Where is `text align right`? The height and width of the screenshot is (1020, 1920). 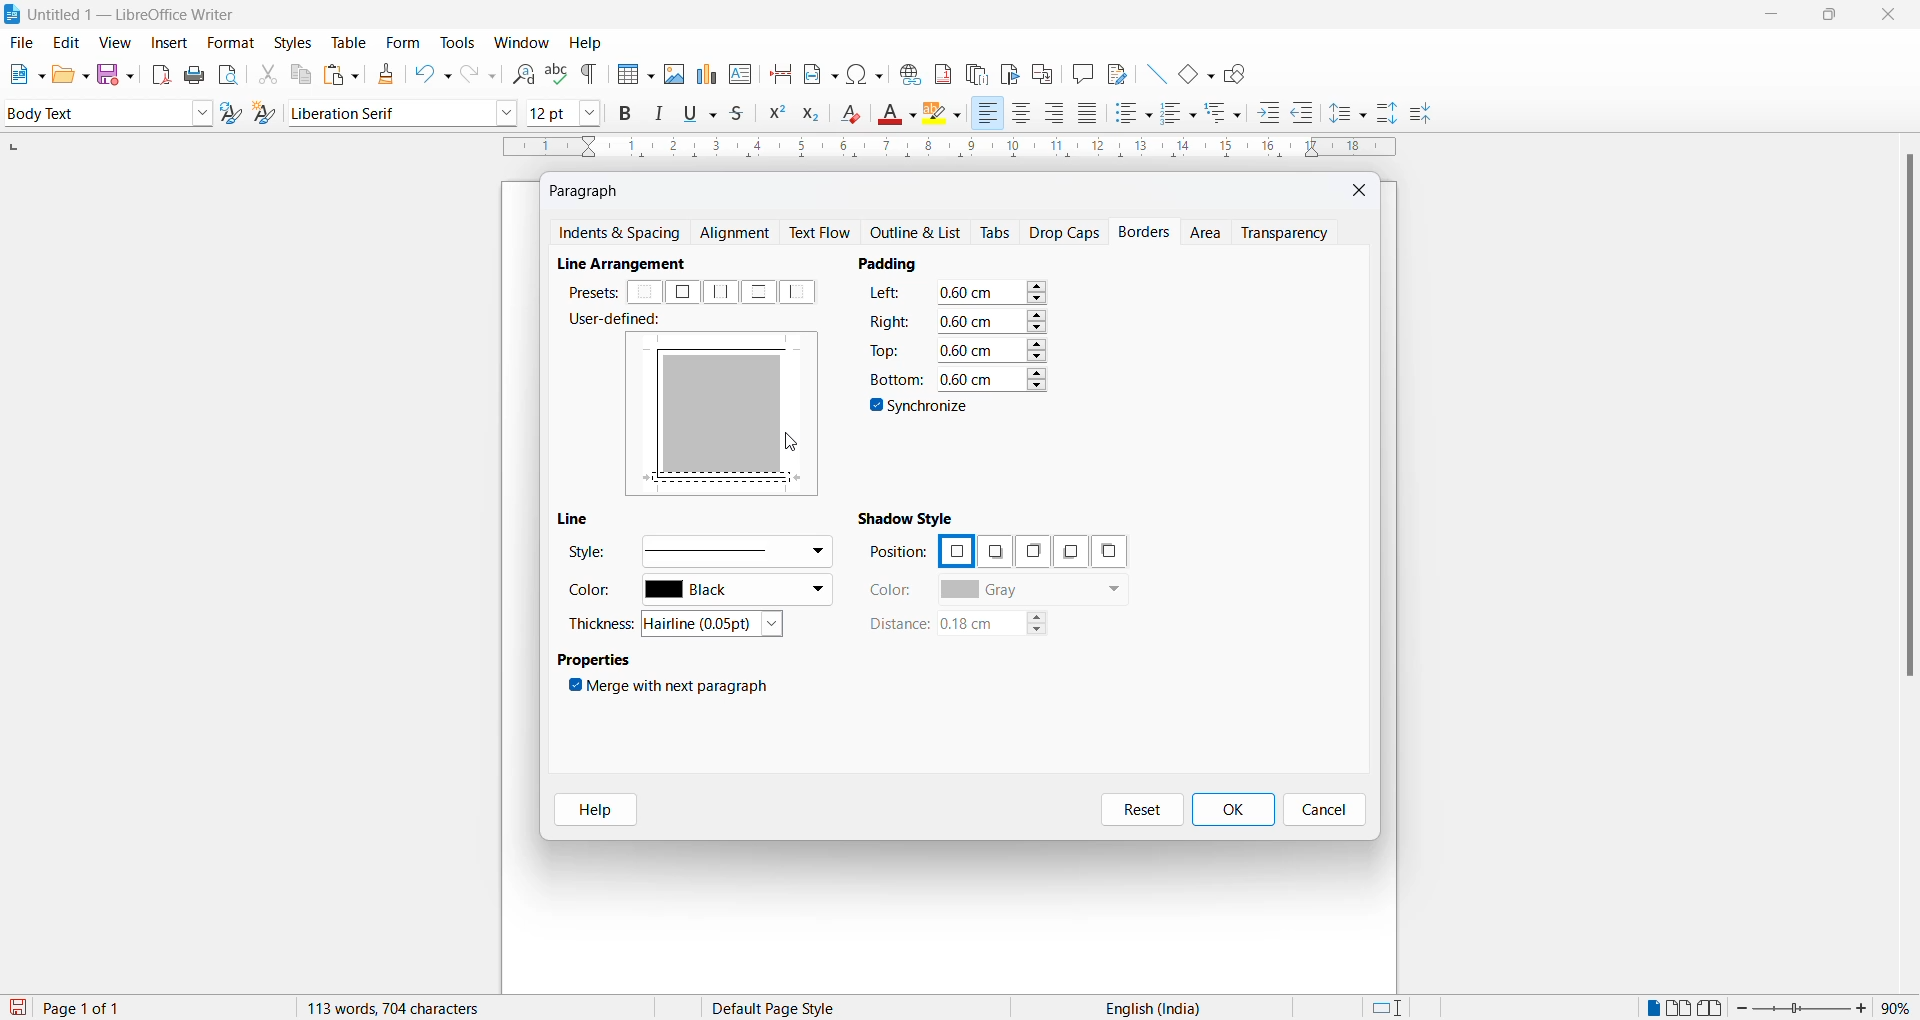
text align right is located at coordinates (1058, 114).